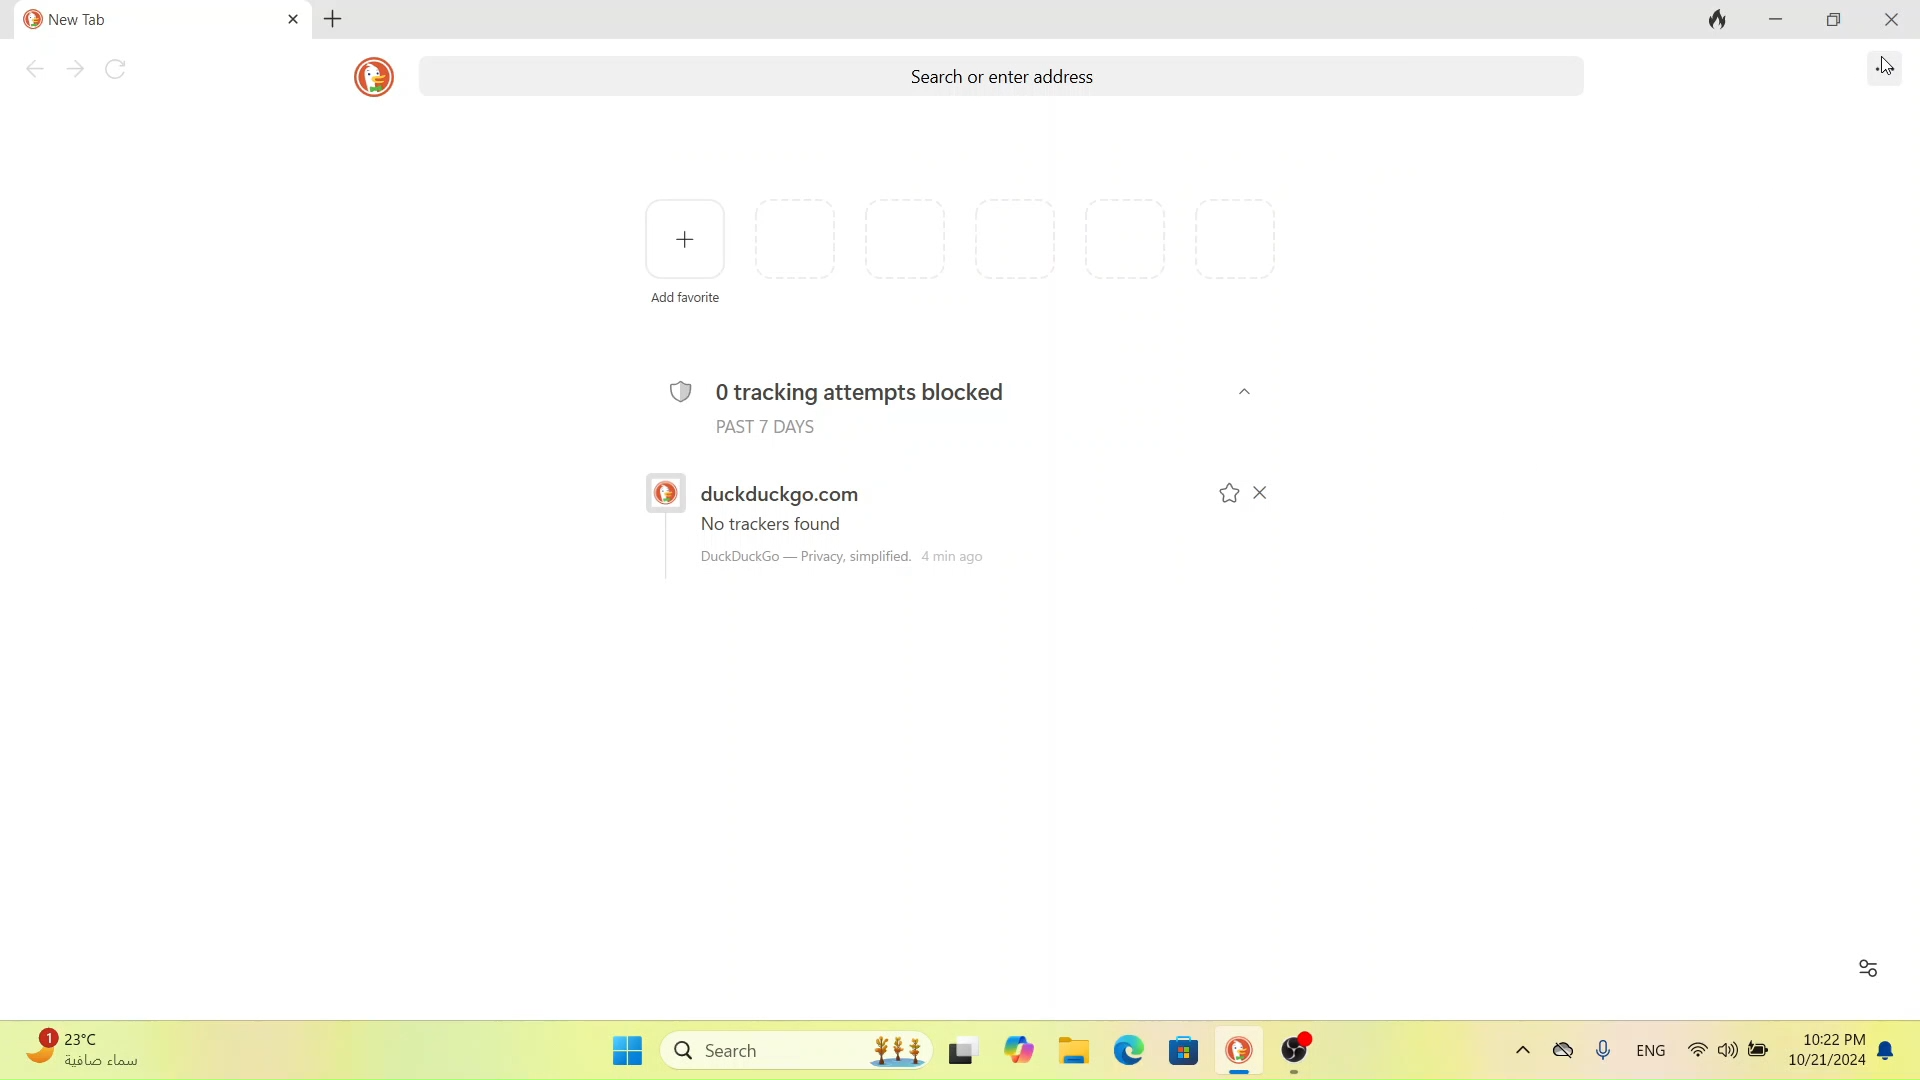 The height and width of the screenshot is (1080, 1920). Describe the element at coordinates (1758, 1056) in the screenshot. I see `battery` at that location.